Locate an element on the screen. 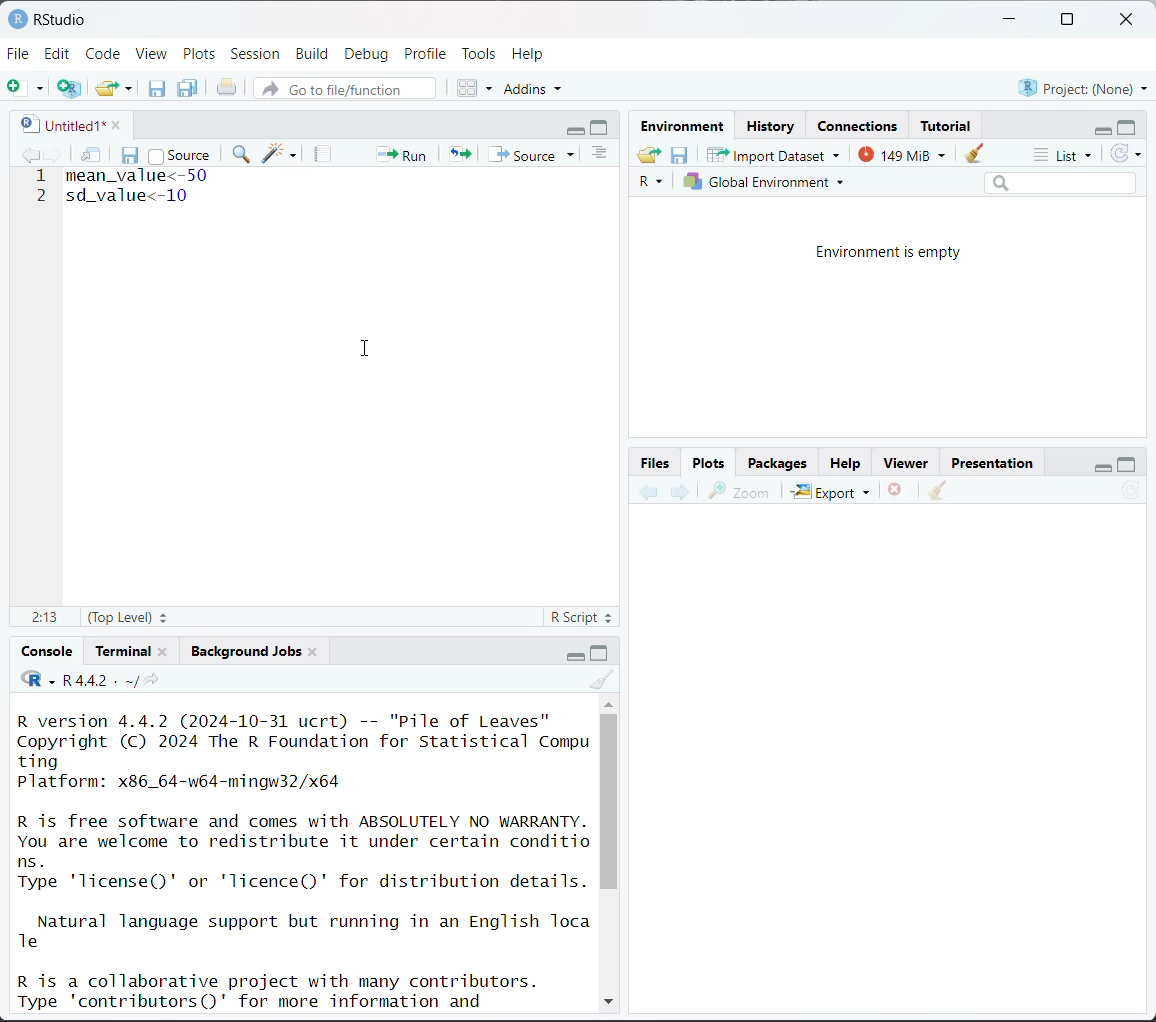 The height and width of the screenshot is (1022, 1156). save current document is located at coordinates (157, 88).